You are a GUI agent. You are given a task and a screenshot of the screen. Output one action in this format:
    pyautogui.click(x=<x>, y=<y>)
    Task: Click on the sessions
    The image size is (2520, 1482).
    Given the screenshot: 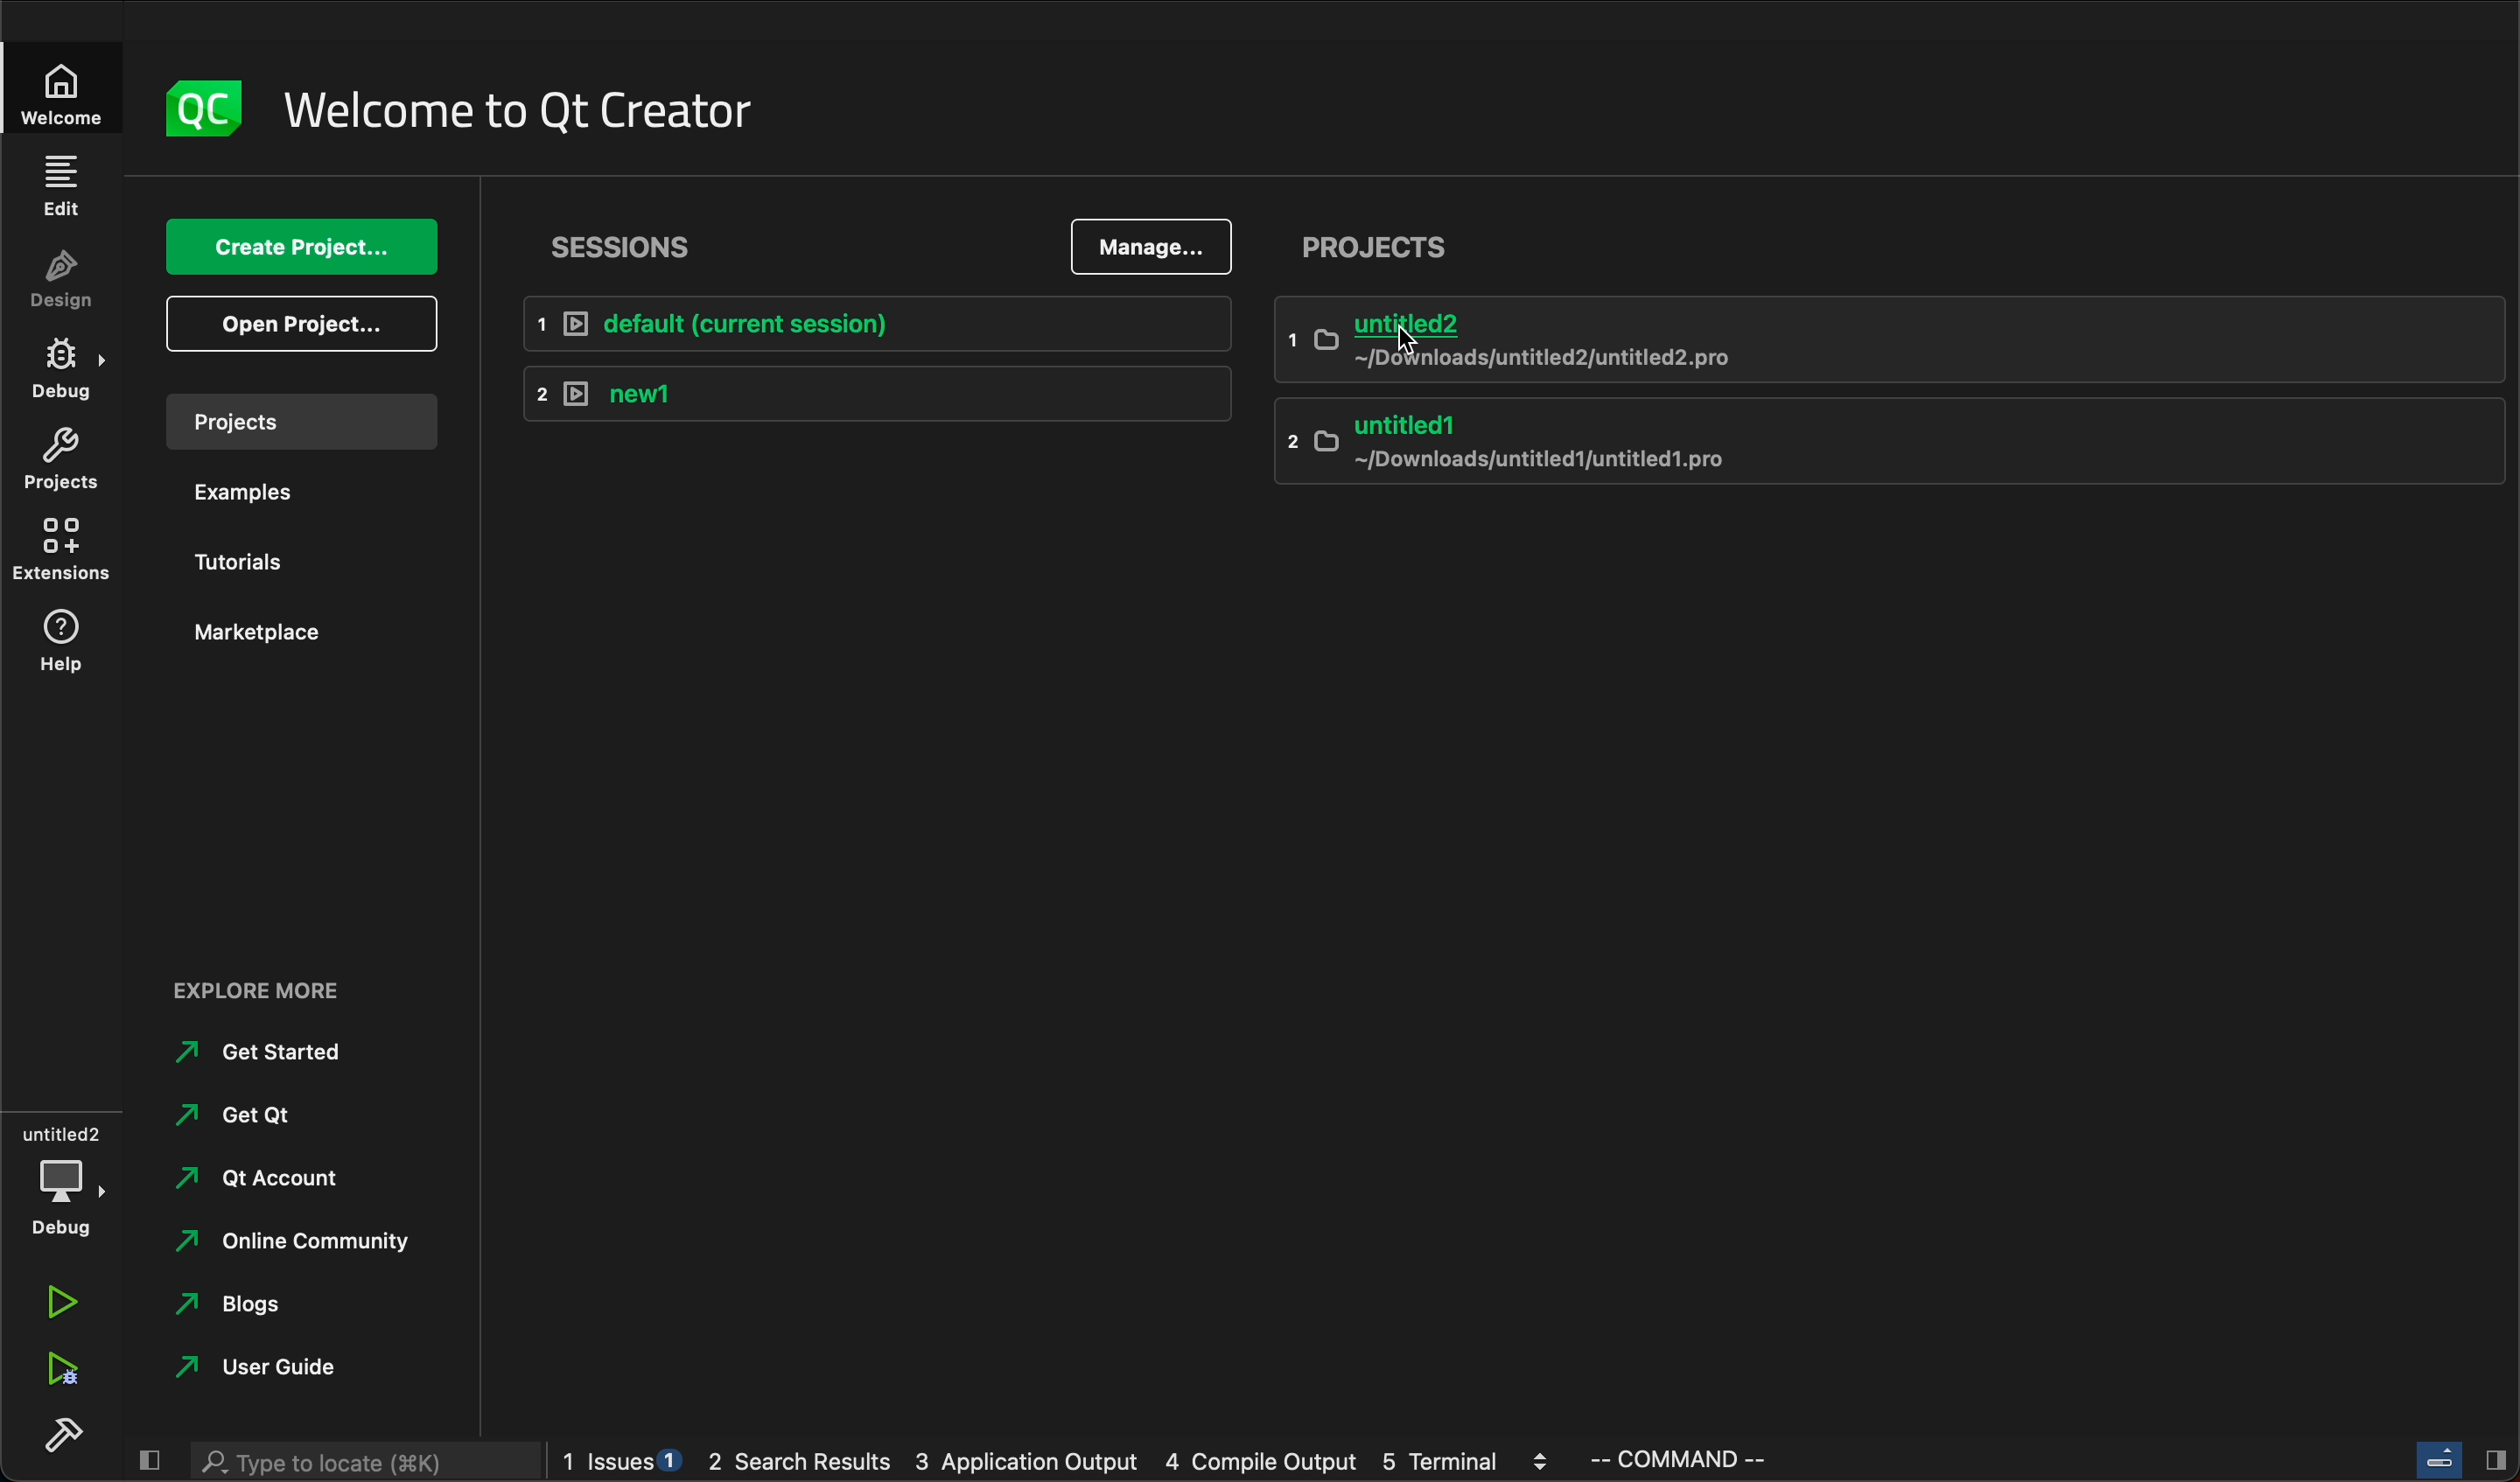 What is the action you would take?
    pyautogui.click(x=670, y=251)
    